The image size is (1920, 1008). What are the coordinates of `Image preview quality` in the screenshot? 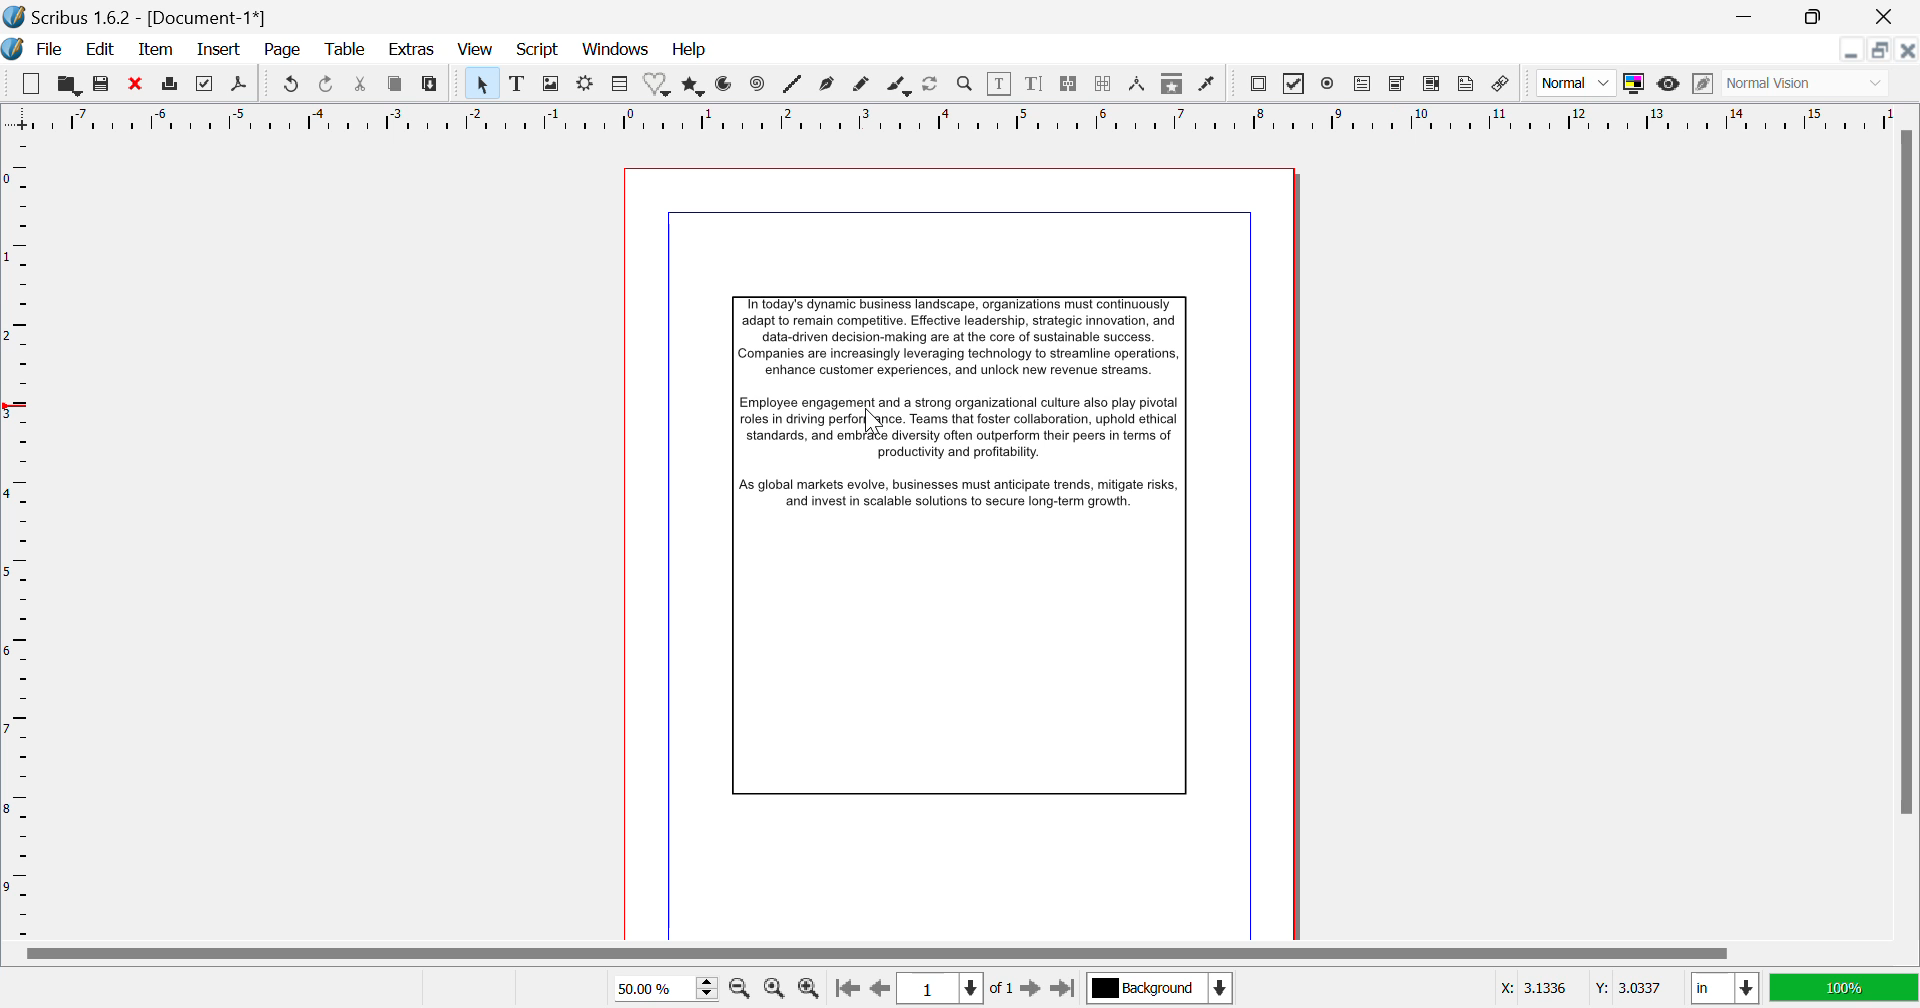 It's located at (1578, 83).